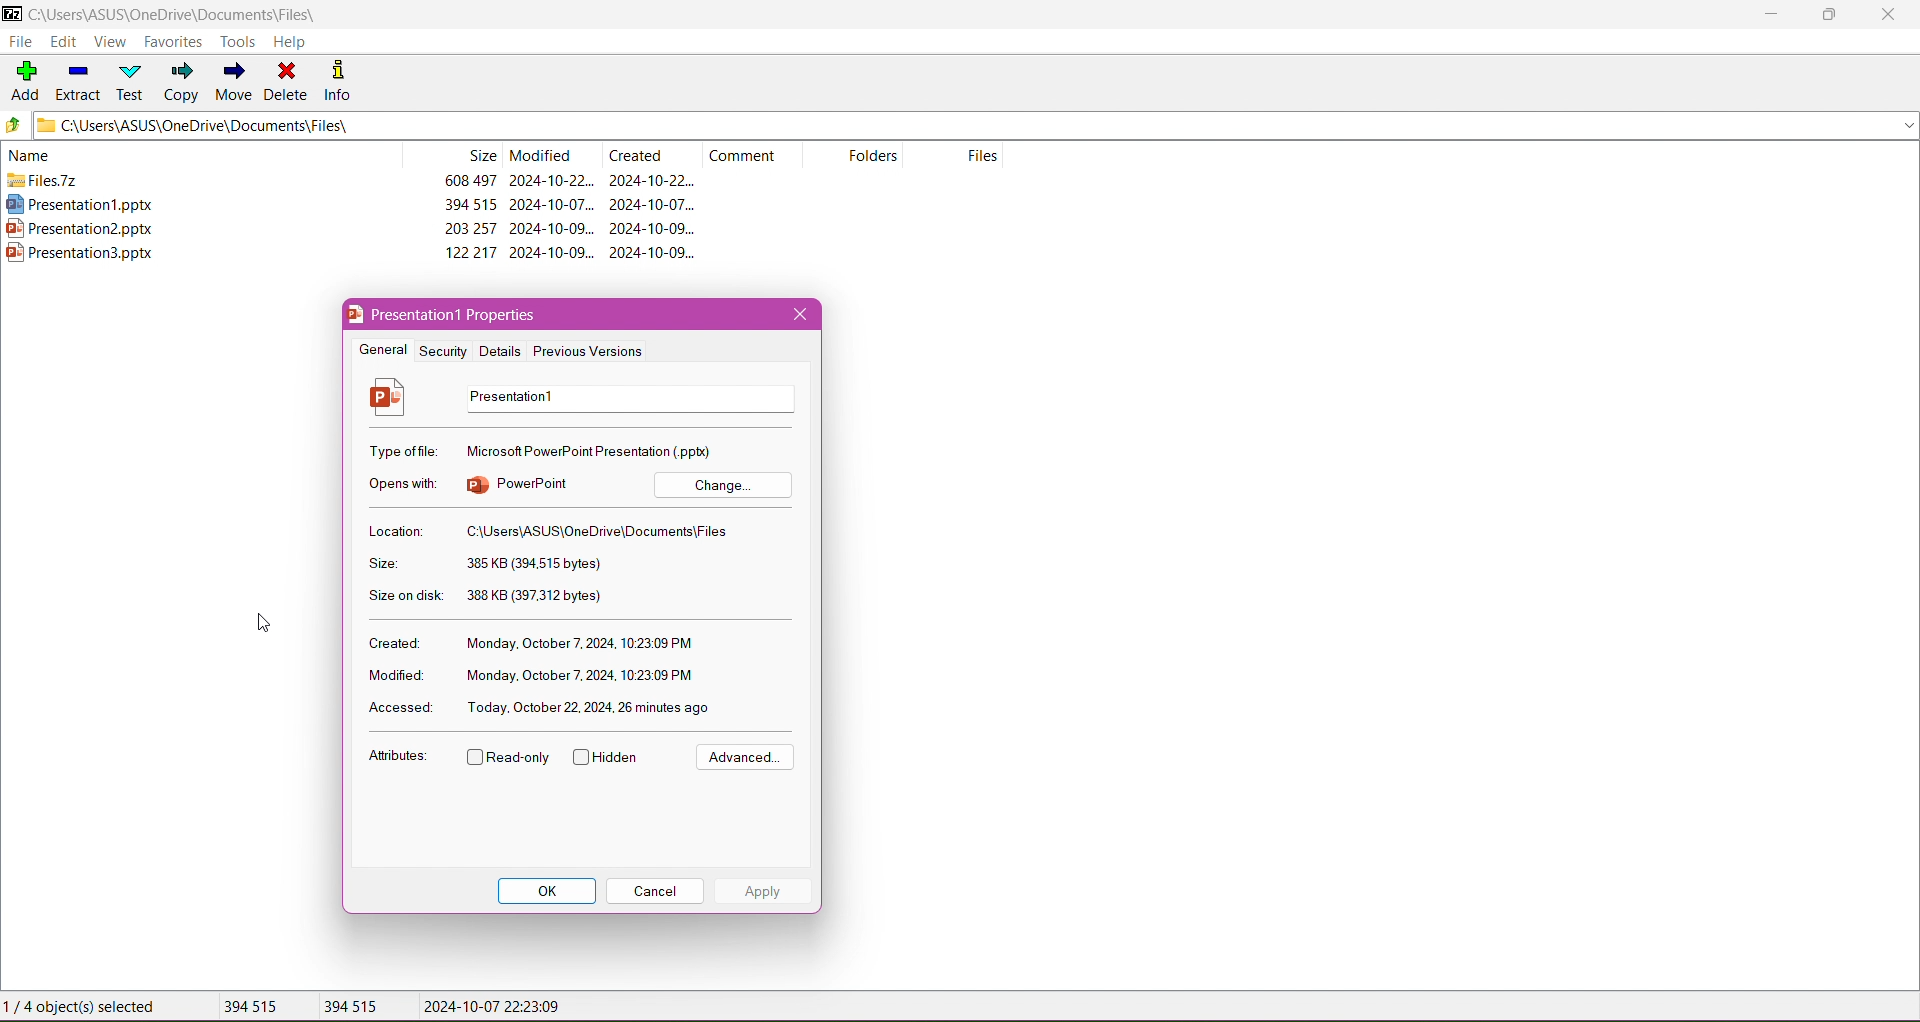 The width and height of the screenshot is (1920, 1022). Describe the element at coordinates (601, 532) in the screenshot. I see `C:\Users\ASUS\OneDrive\Documents\Files` at that location.